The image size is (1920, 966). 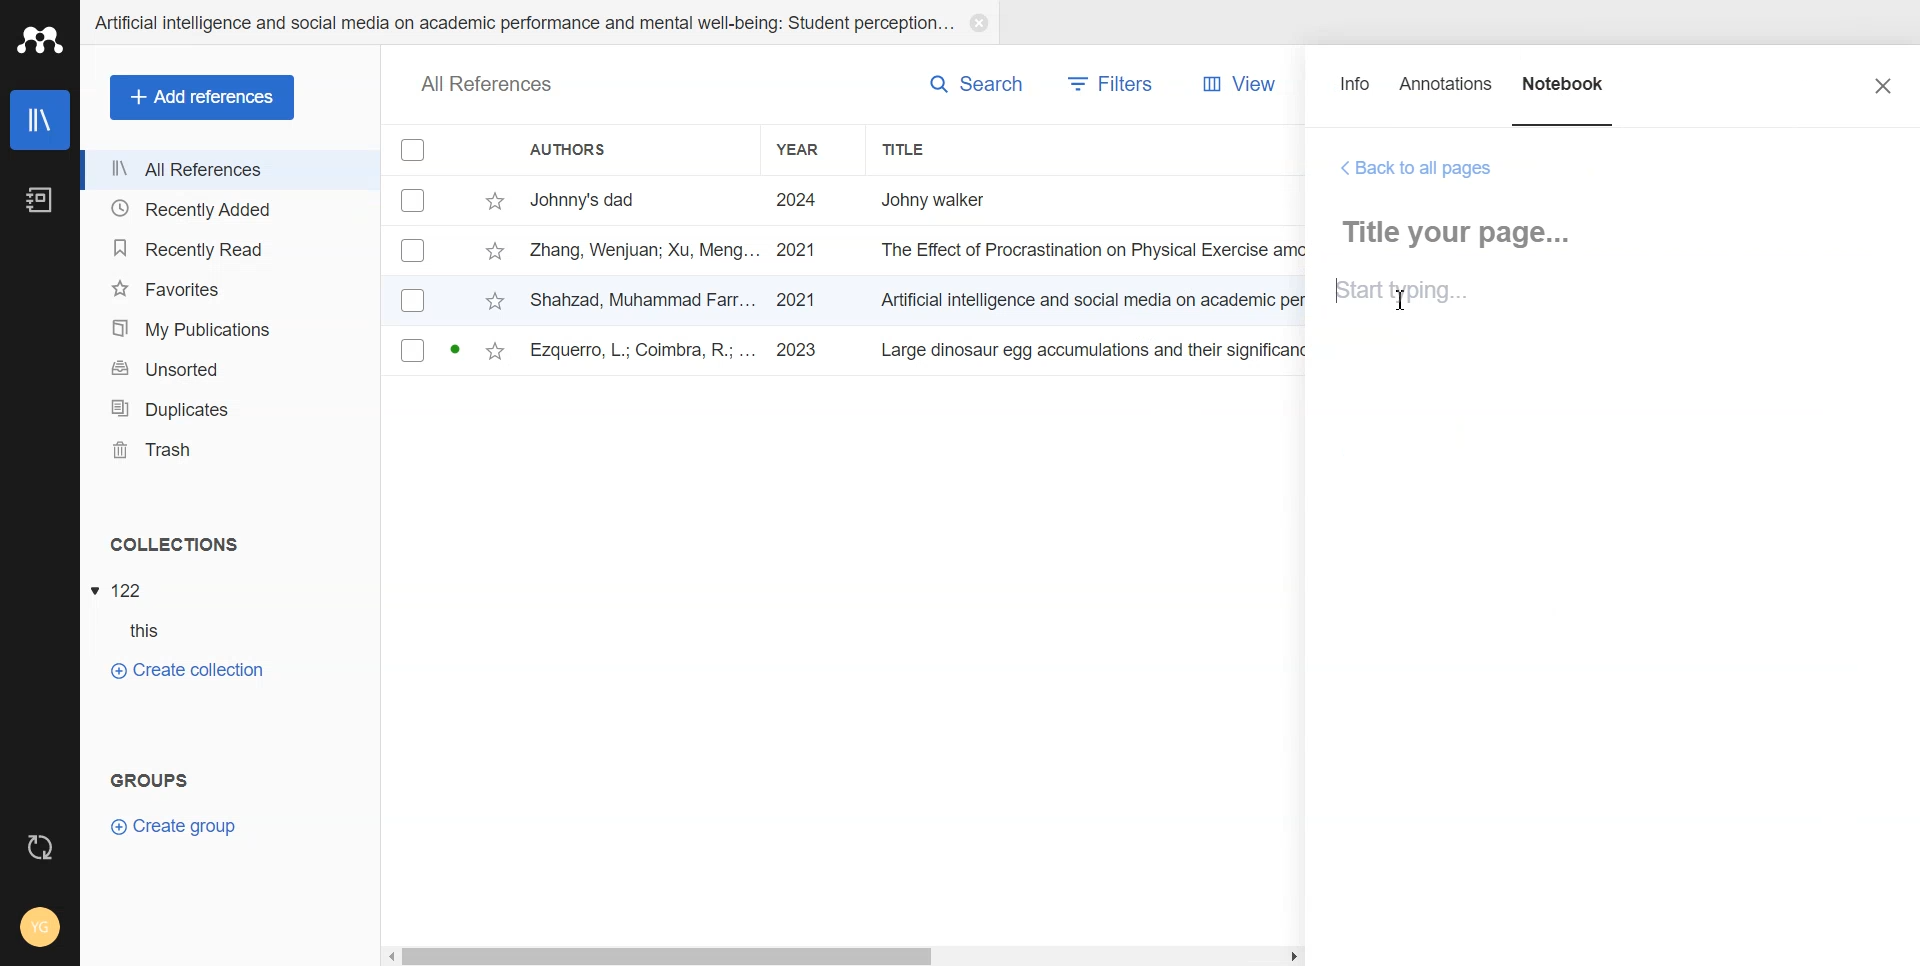 What do you see at coordinates (1098, 354) in the screenshot?
I see `large dinosaur egg accumulations and their significance` at bounding box center [1098, 354].